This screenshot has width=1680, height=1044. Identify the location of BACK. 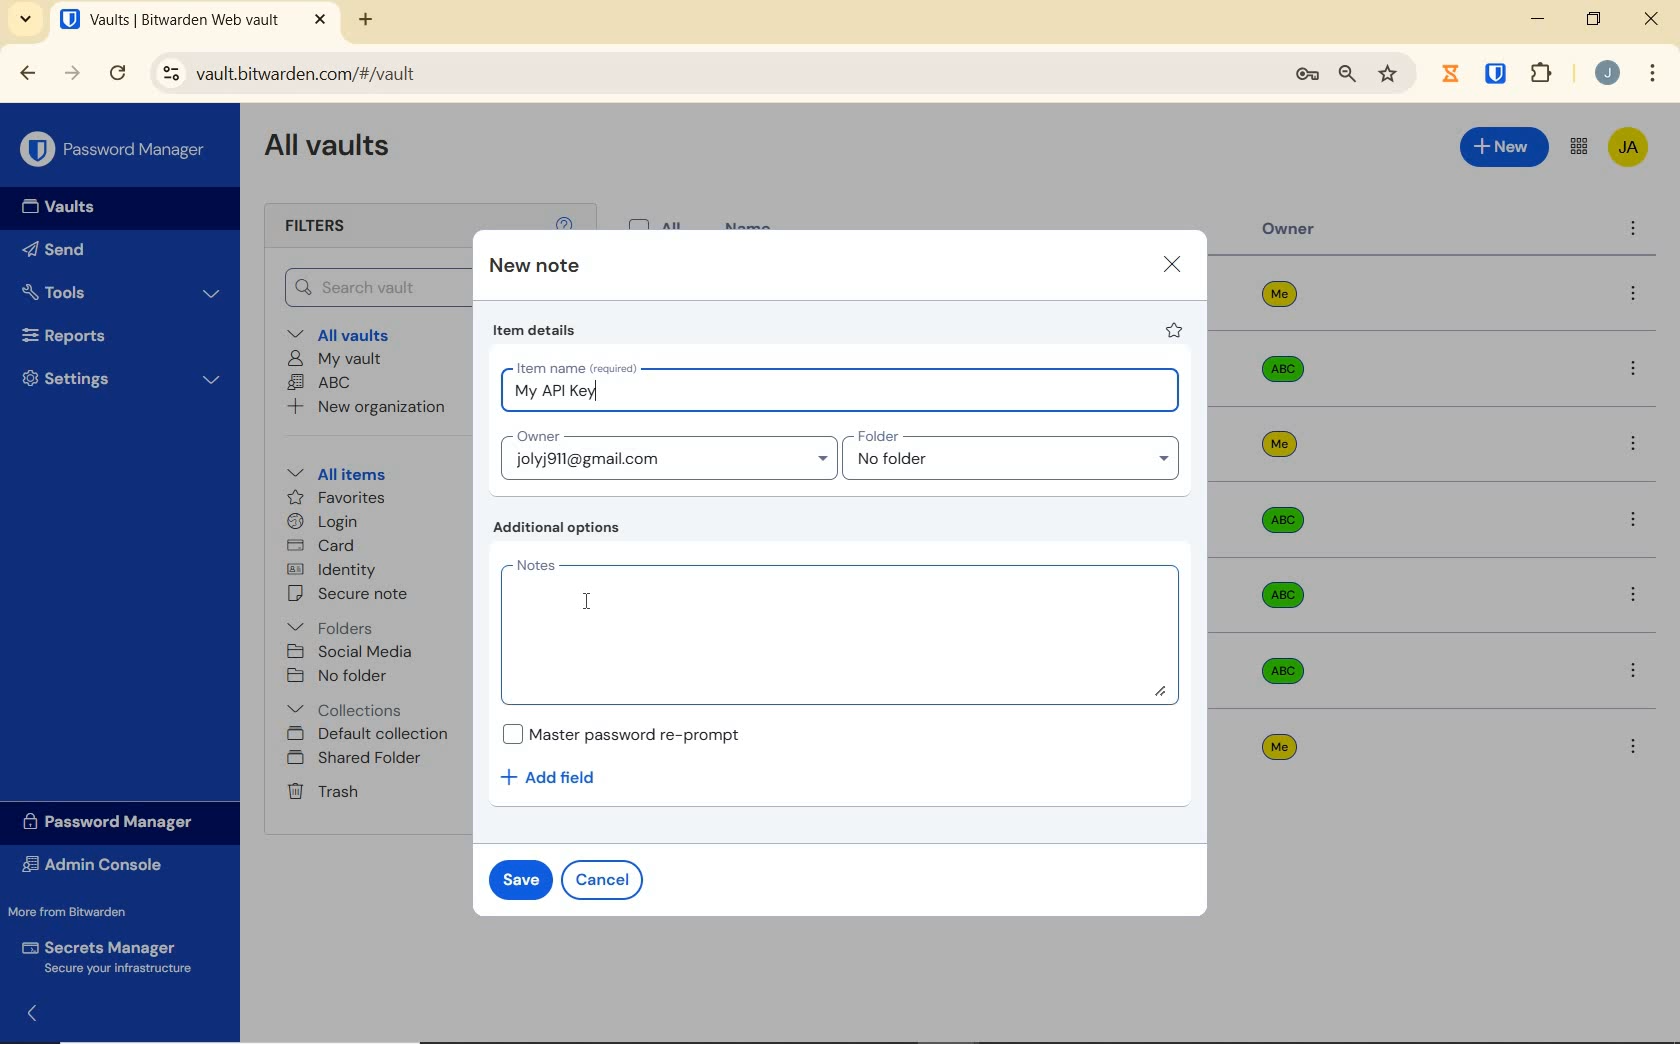
(28, 72).